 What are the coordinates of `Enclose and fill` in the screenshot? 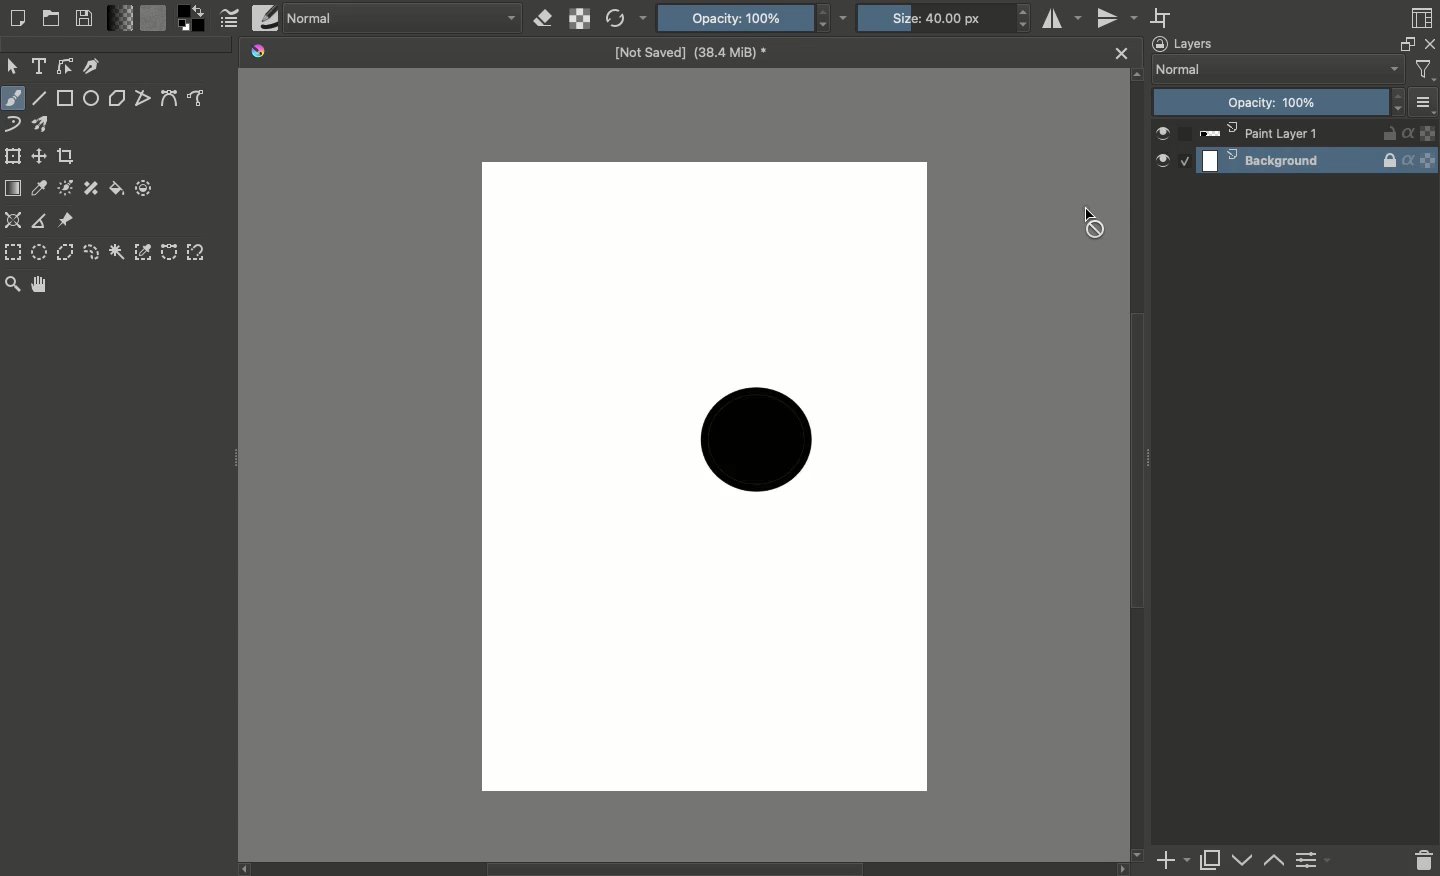 It's located at (144, 188).